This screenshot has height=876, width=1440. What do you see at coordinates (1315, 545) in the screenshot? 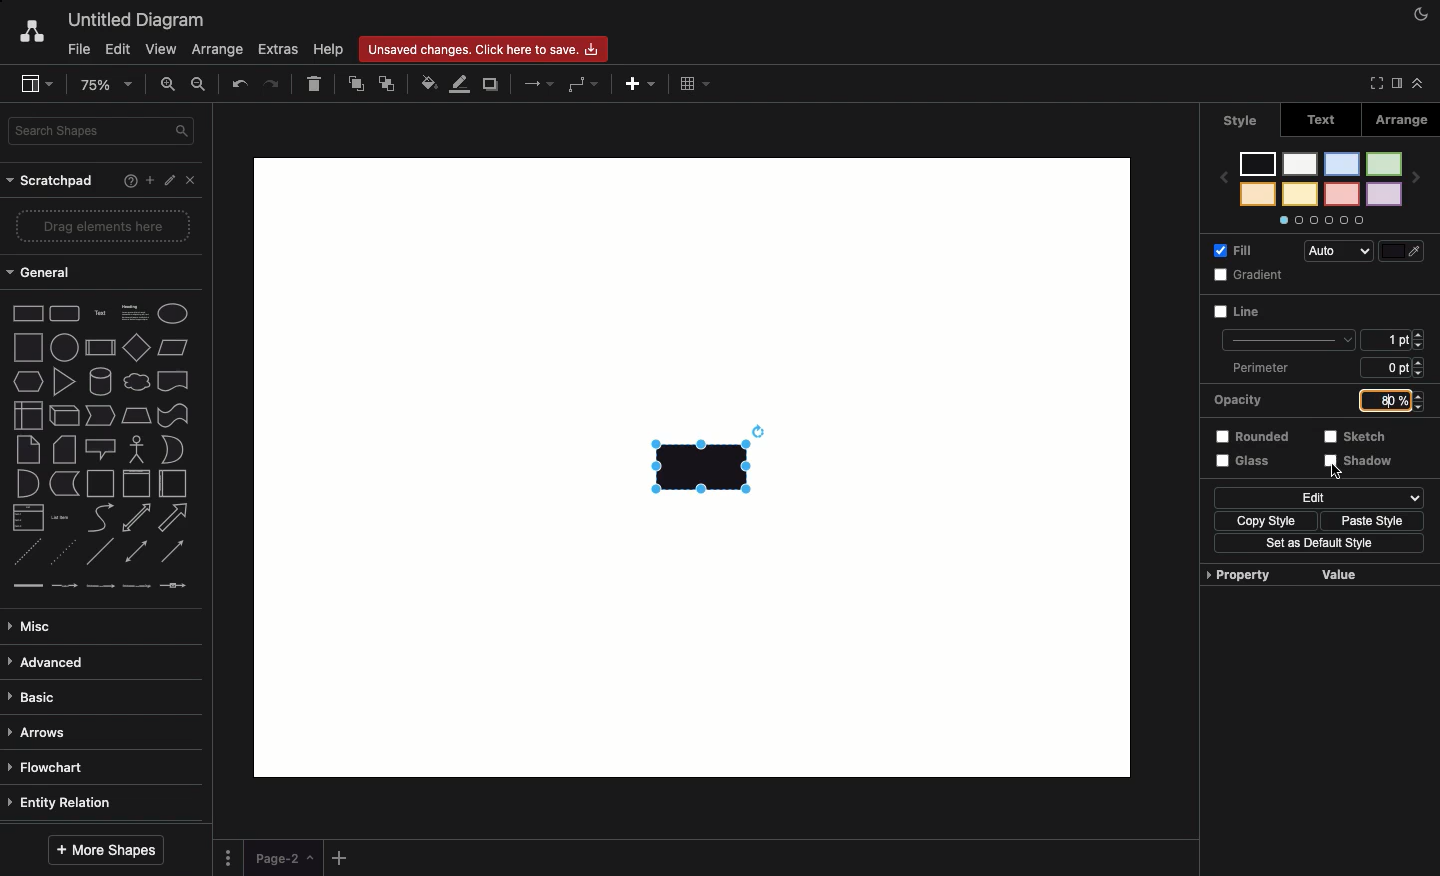
I see `Set as default style` at bounding box center [1315, 545].